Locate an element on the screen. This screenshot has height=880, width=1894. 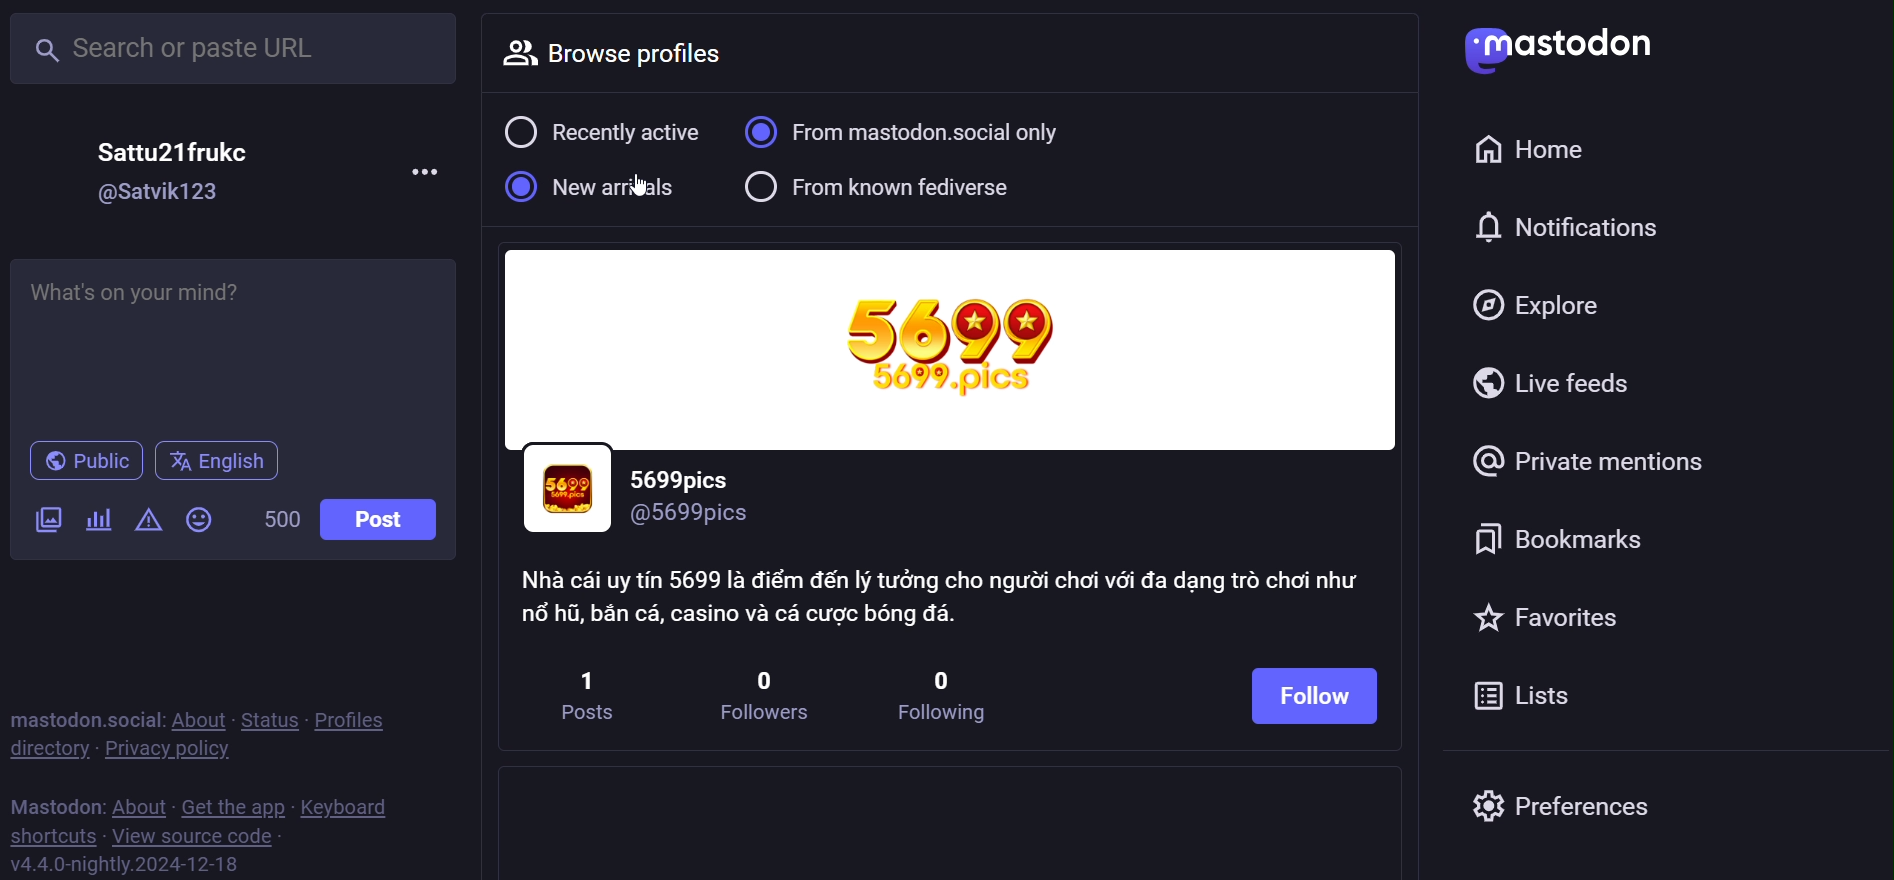
preferences is located at coordinates (1574, 802).